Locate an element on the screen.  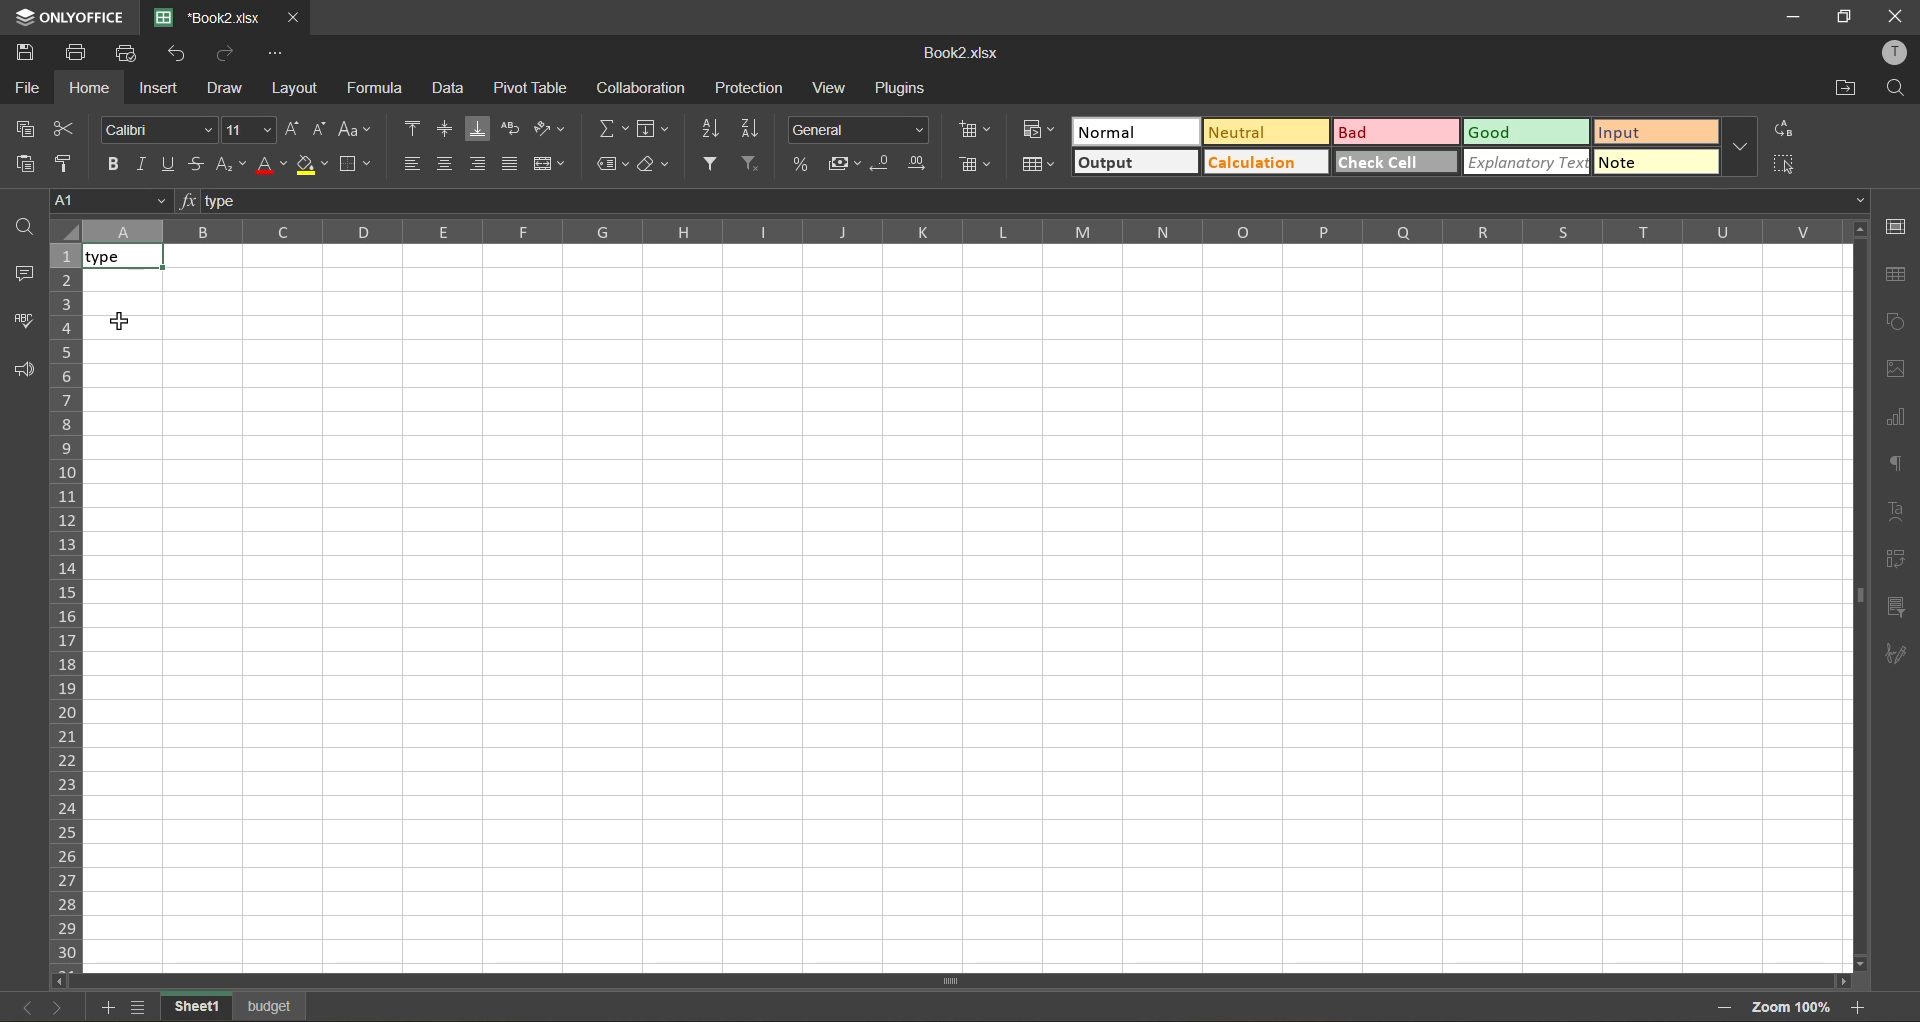
underline is located at coordinates (172, 161).